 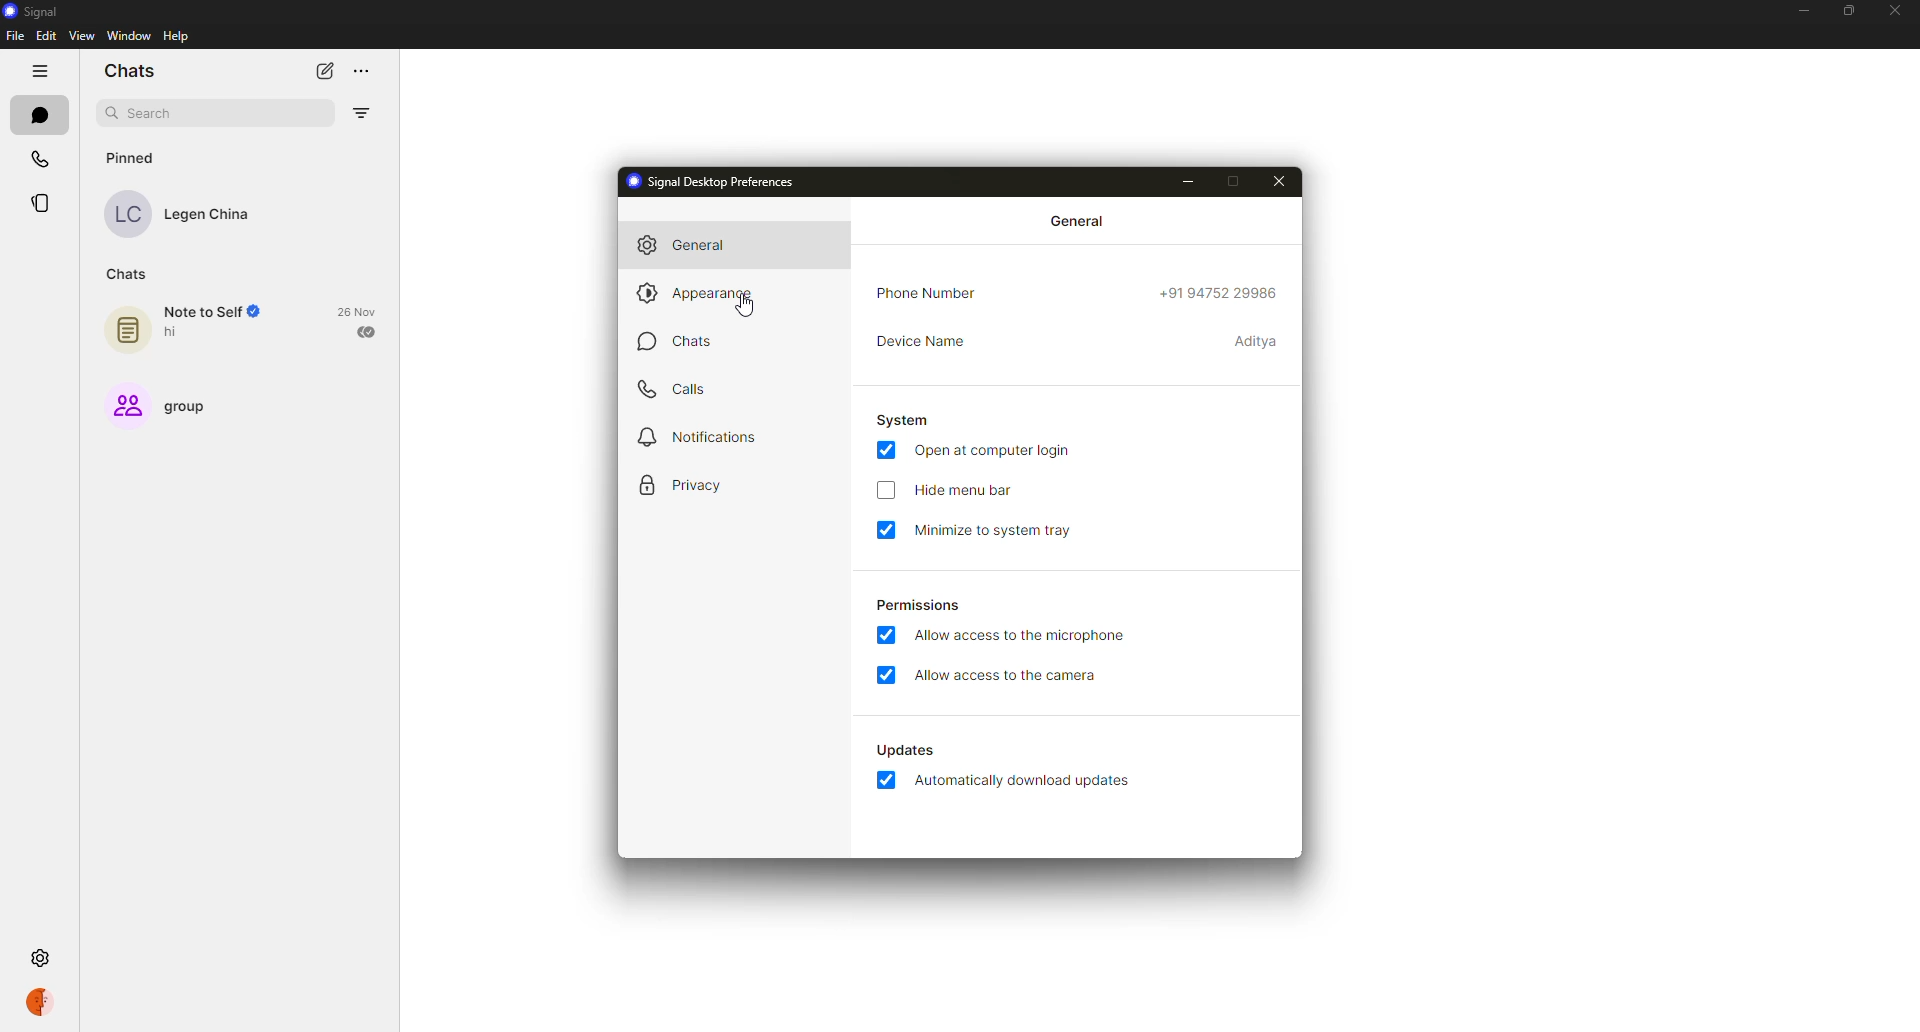 I want to click on general, so click(x=1078, y=220).